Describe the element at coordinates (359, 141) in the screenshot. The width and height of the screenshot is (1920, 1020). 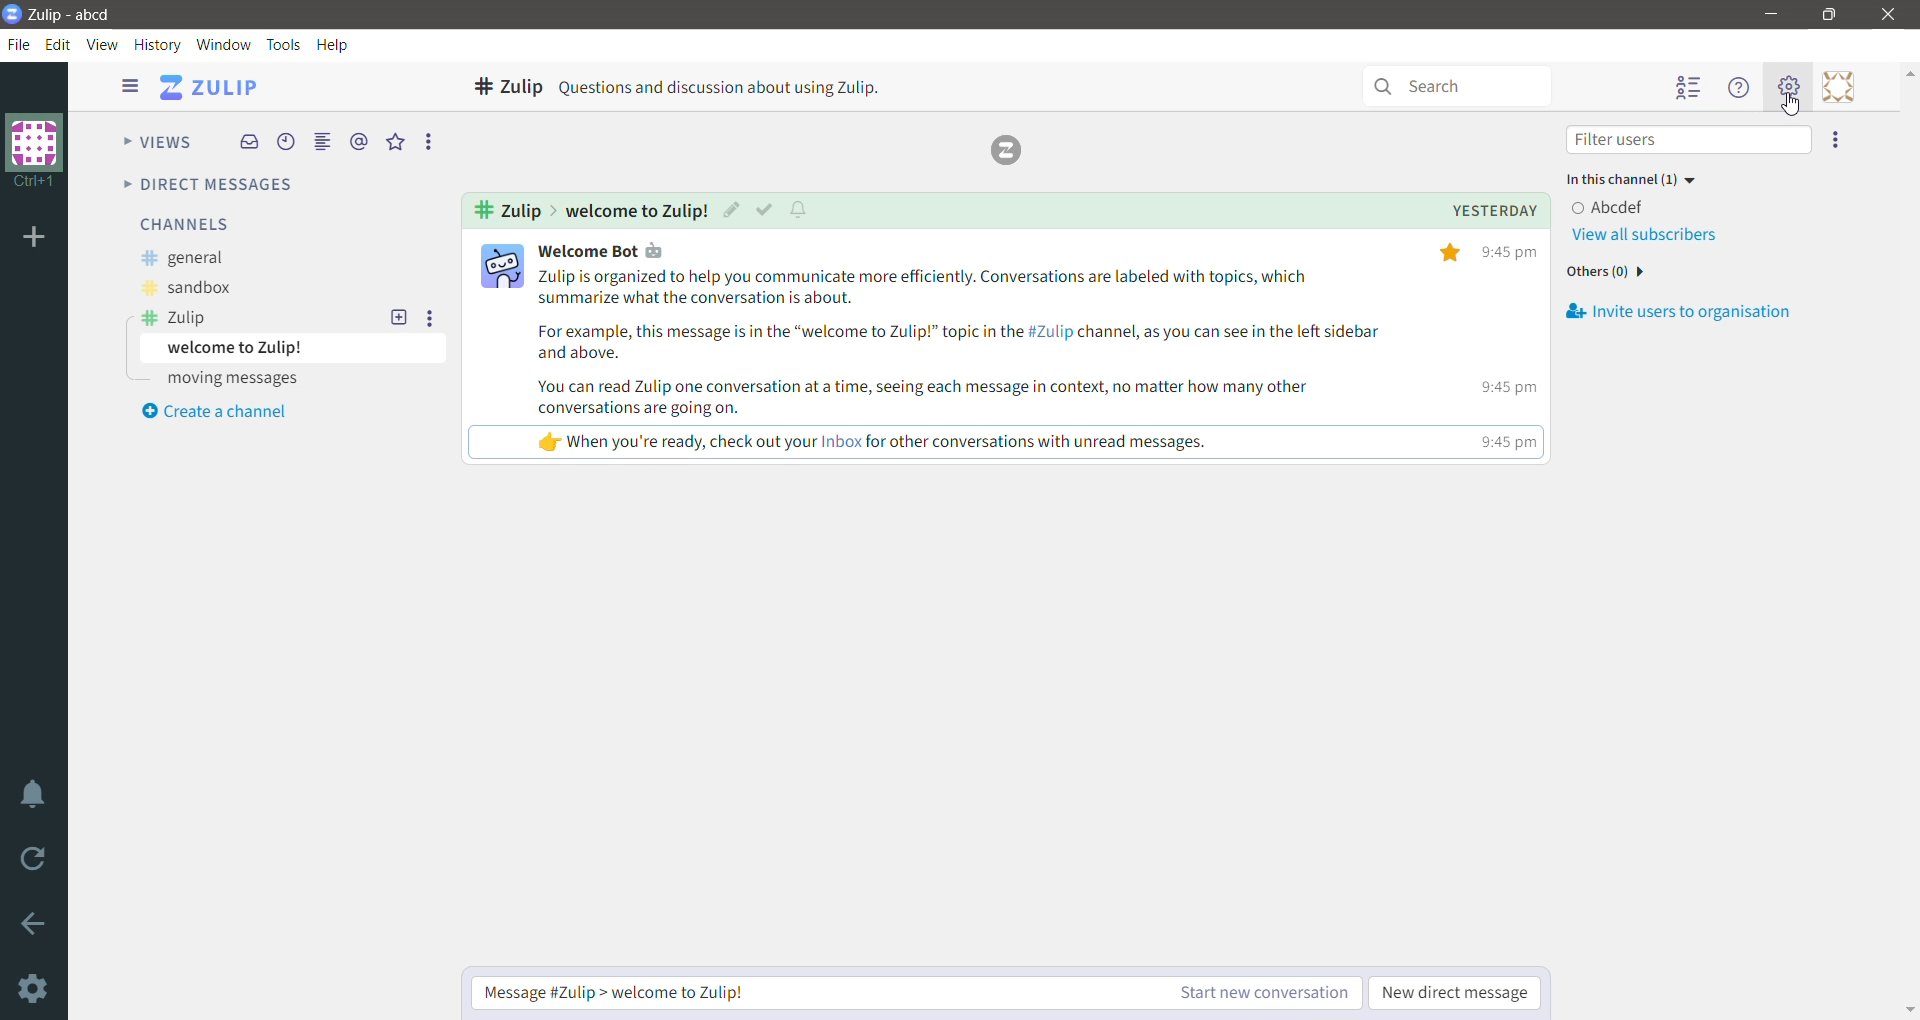
I see `Mentions` at that location.